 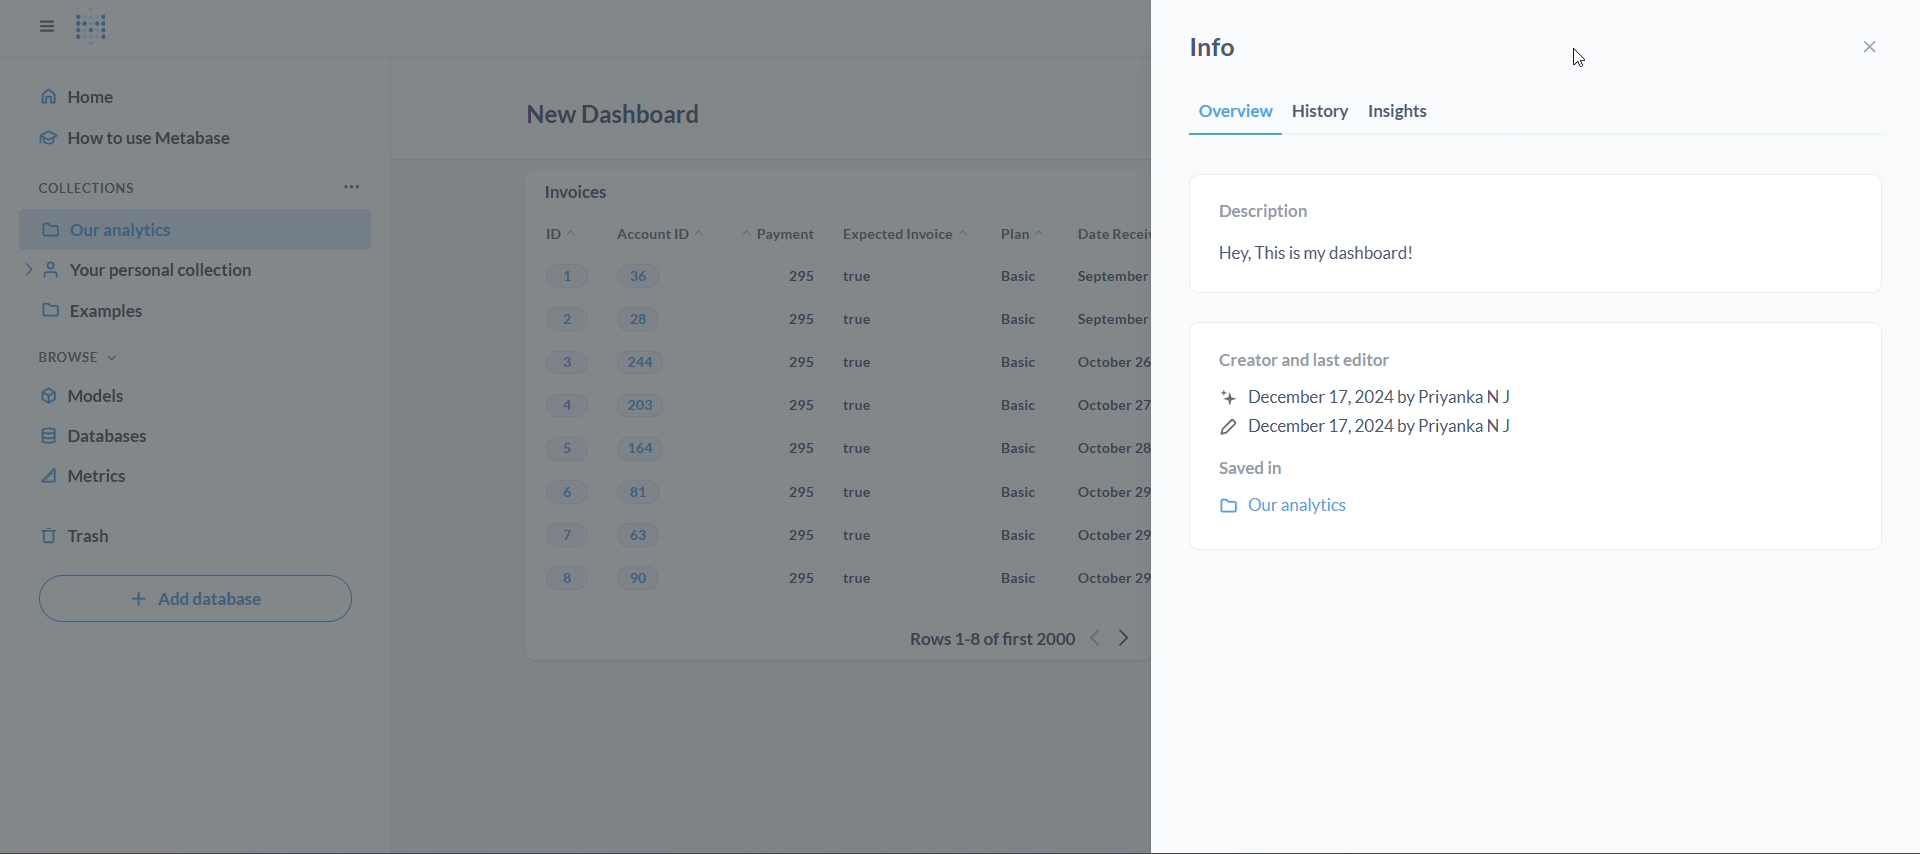 I want to click on our analytics, so click(x=195, y=229).